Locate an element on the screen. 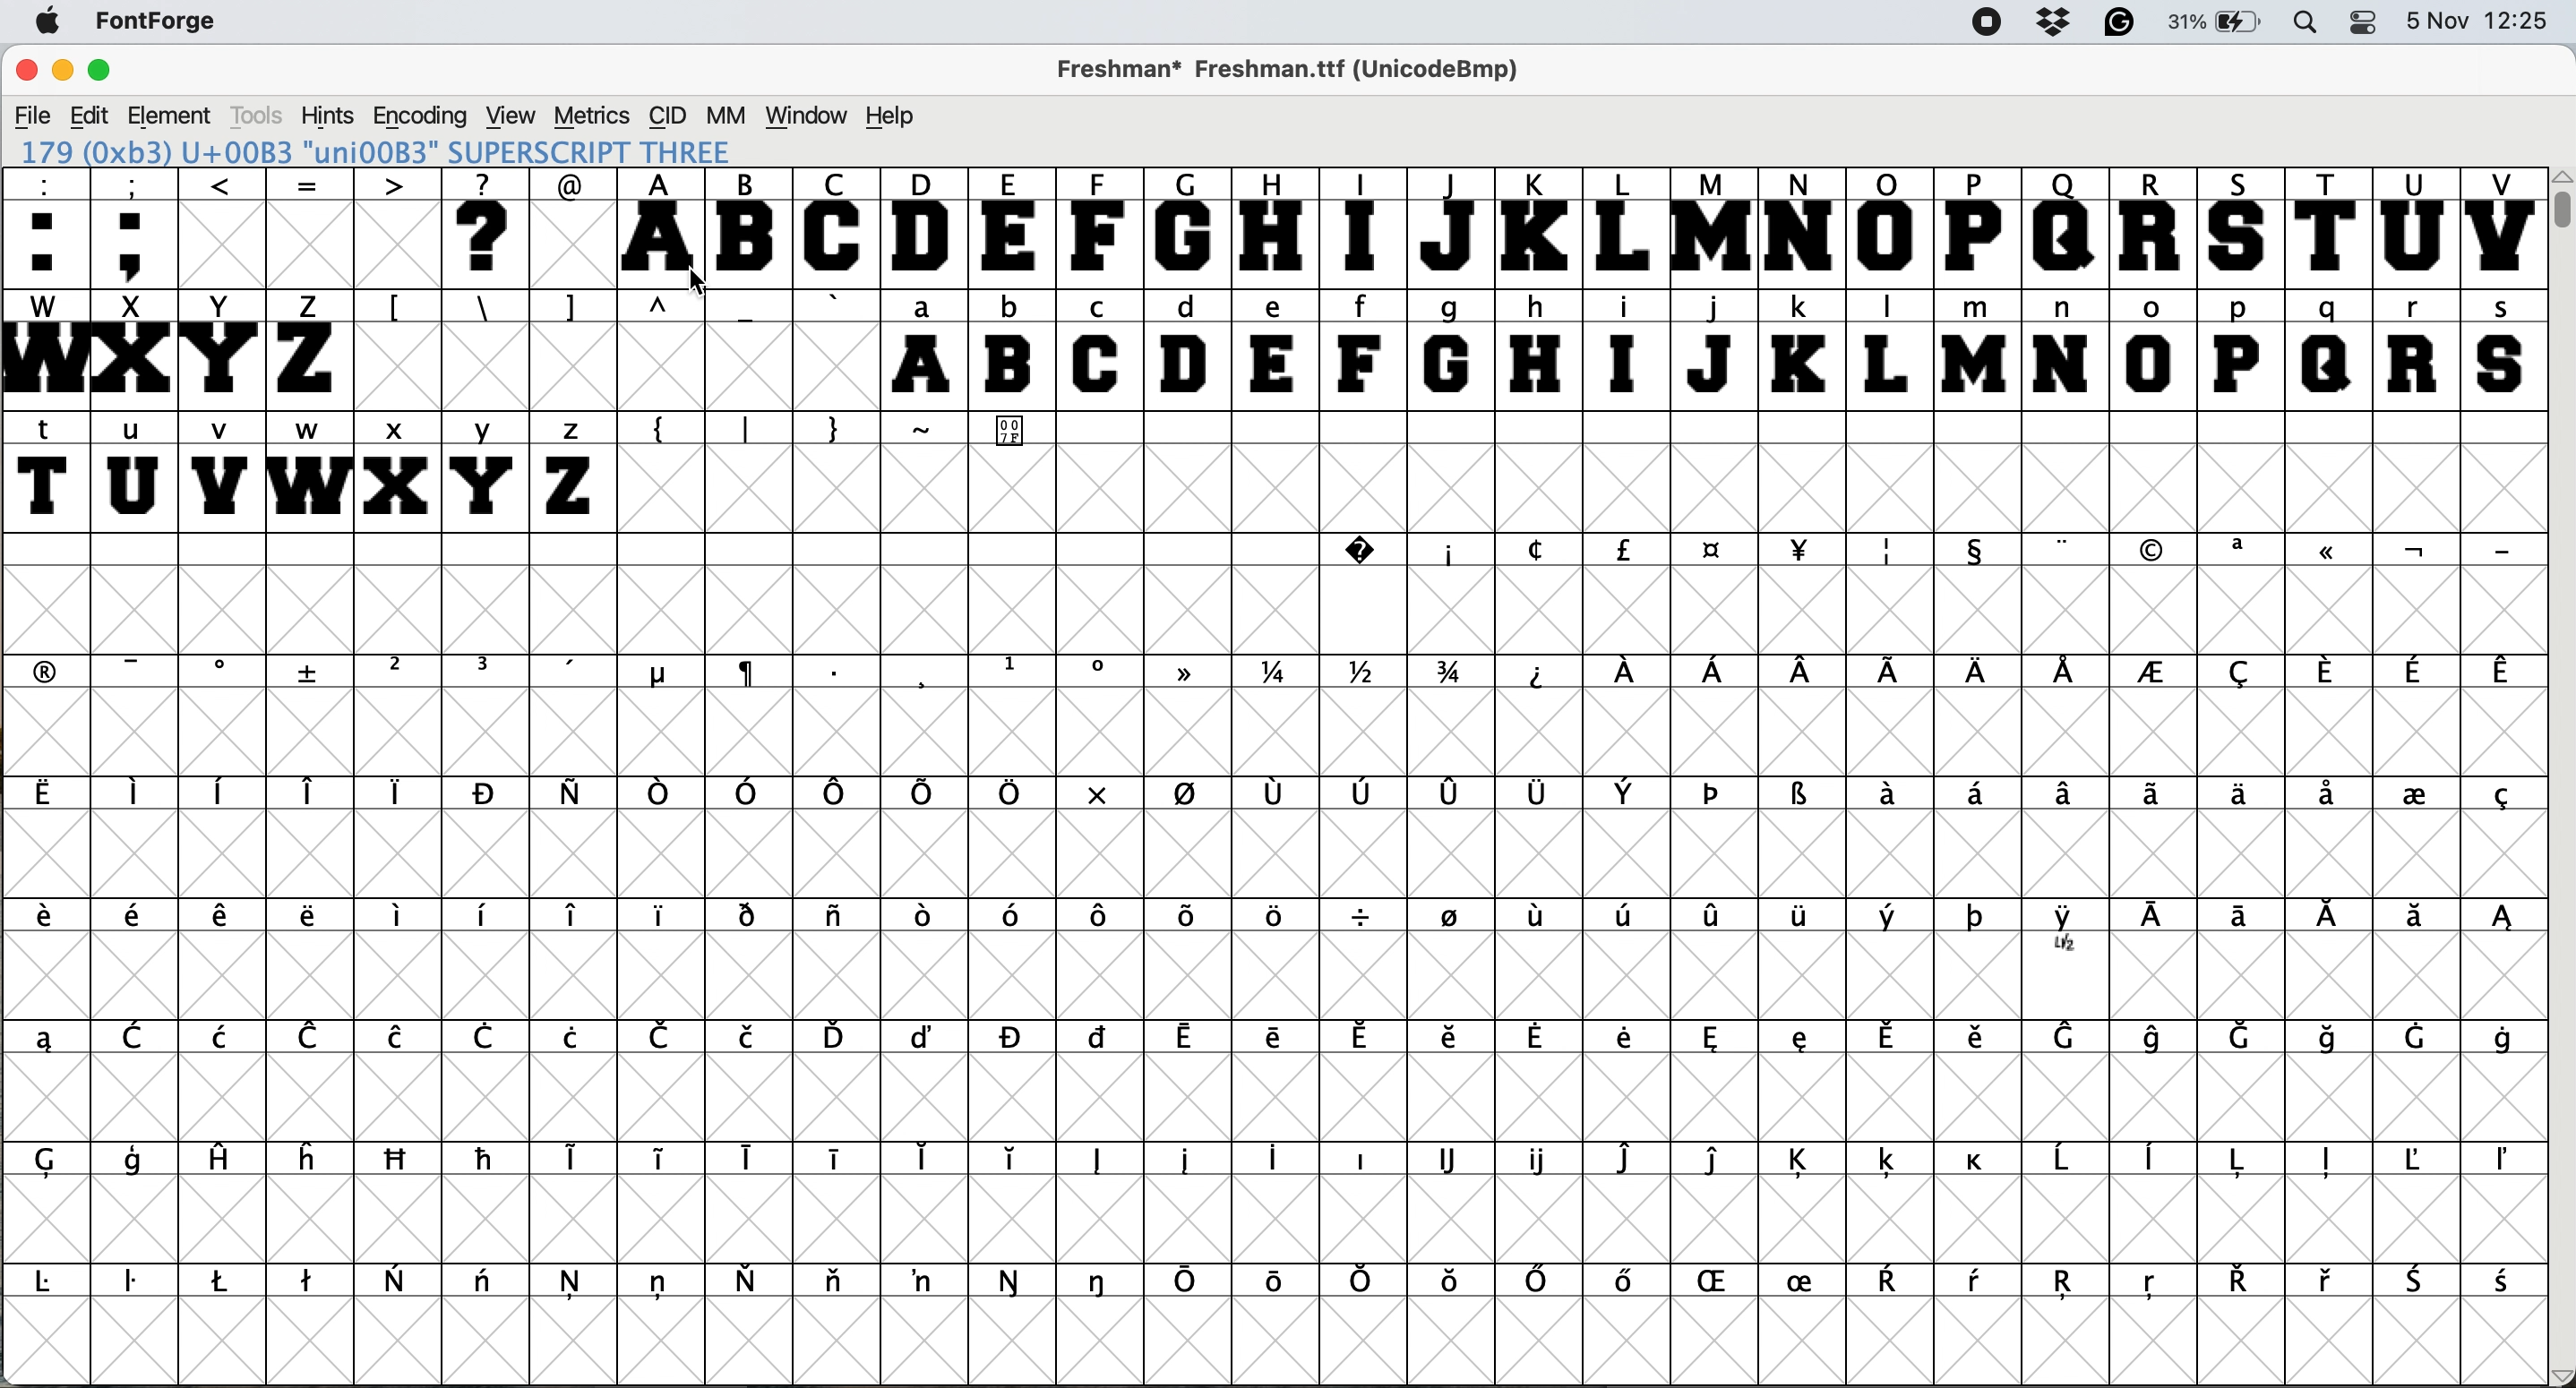 This screenshot has height=1388, width=2576. symbol is located at coordinates (397, 1278).